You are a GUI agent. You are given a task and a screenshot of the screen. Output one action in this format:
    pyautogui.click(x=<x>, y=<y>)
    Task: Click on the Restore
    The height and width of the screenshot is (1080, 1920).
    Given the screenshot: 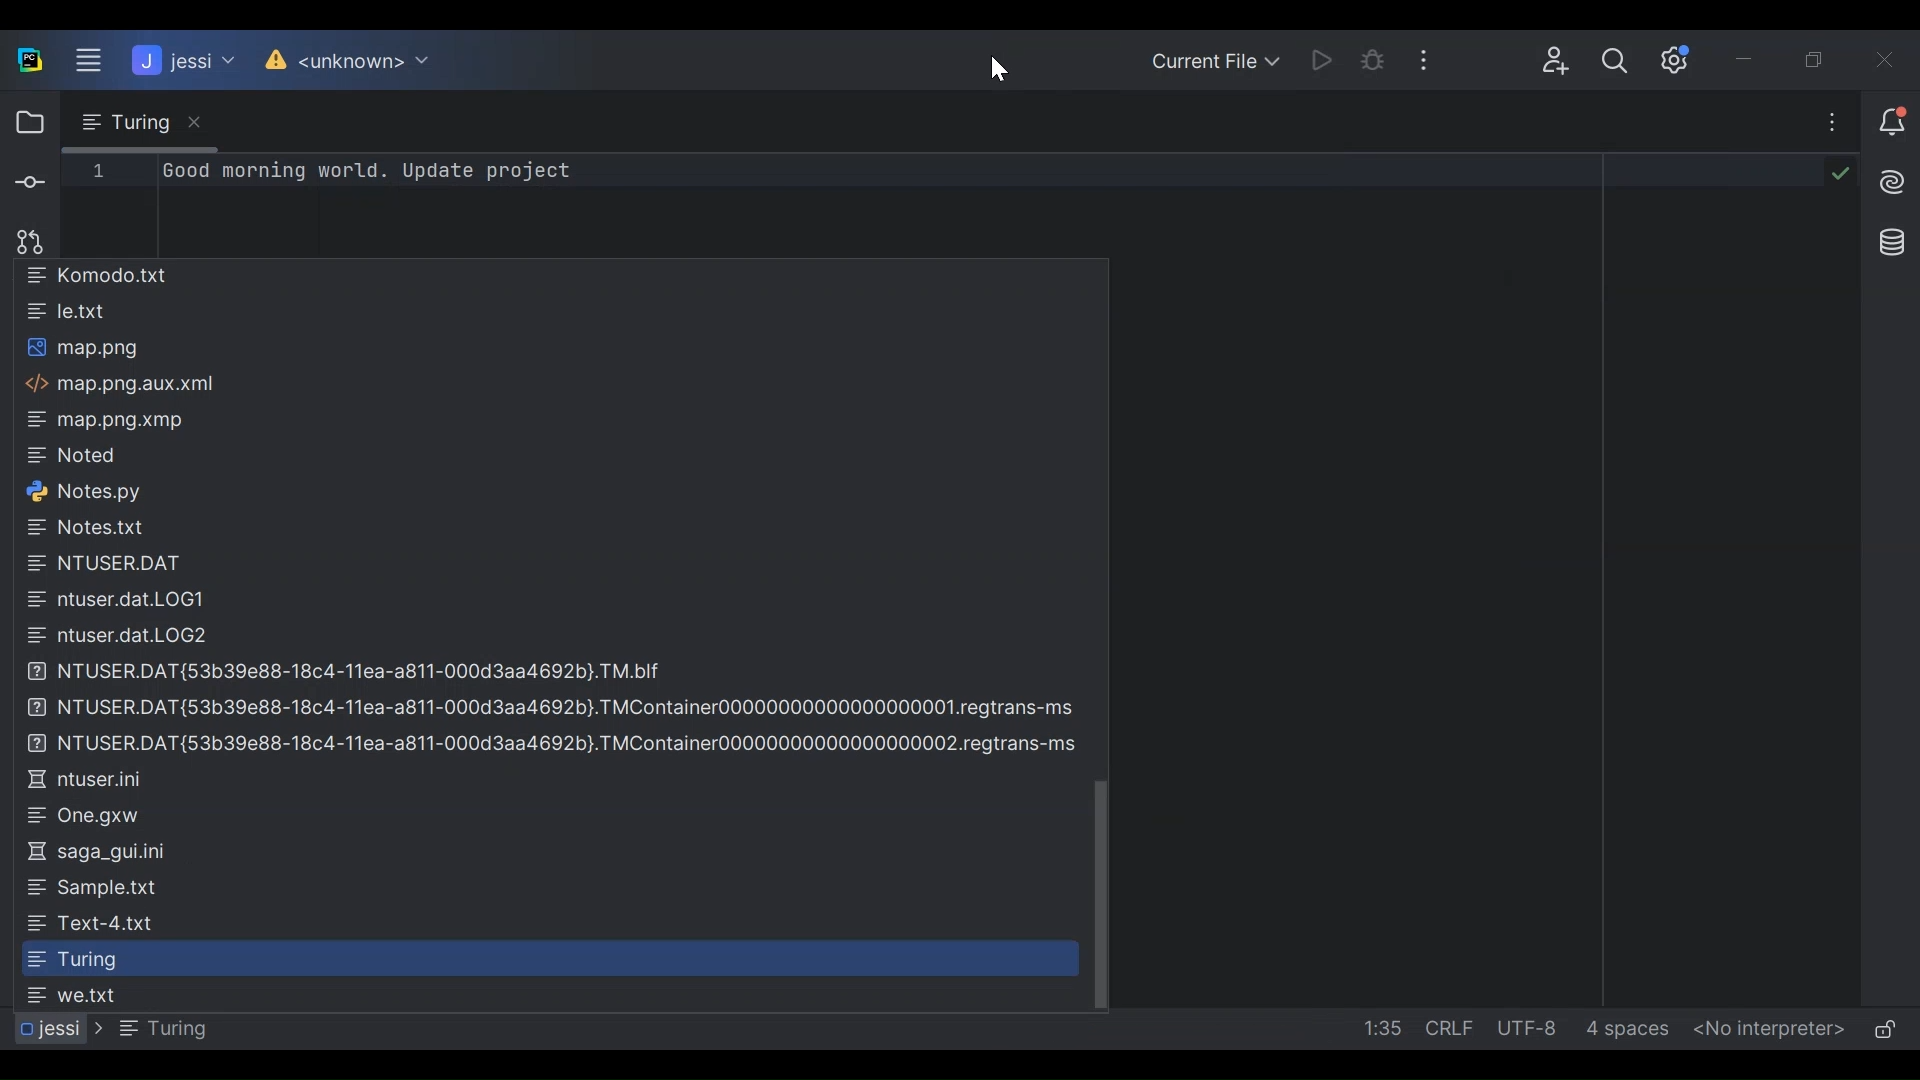 What is the action you would take?
    pyautogui.click(x=1824, y=59)
    